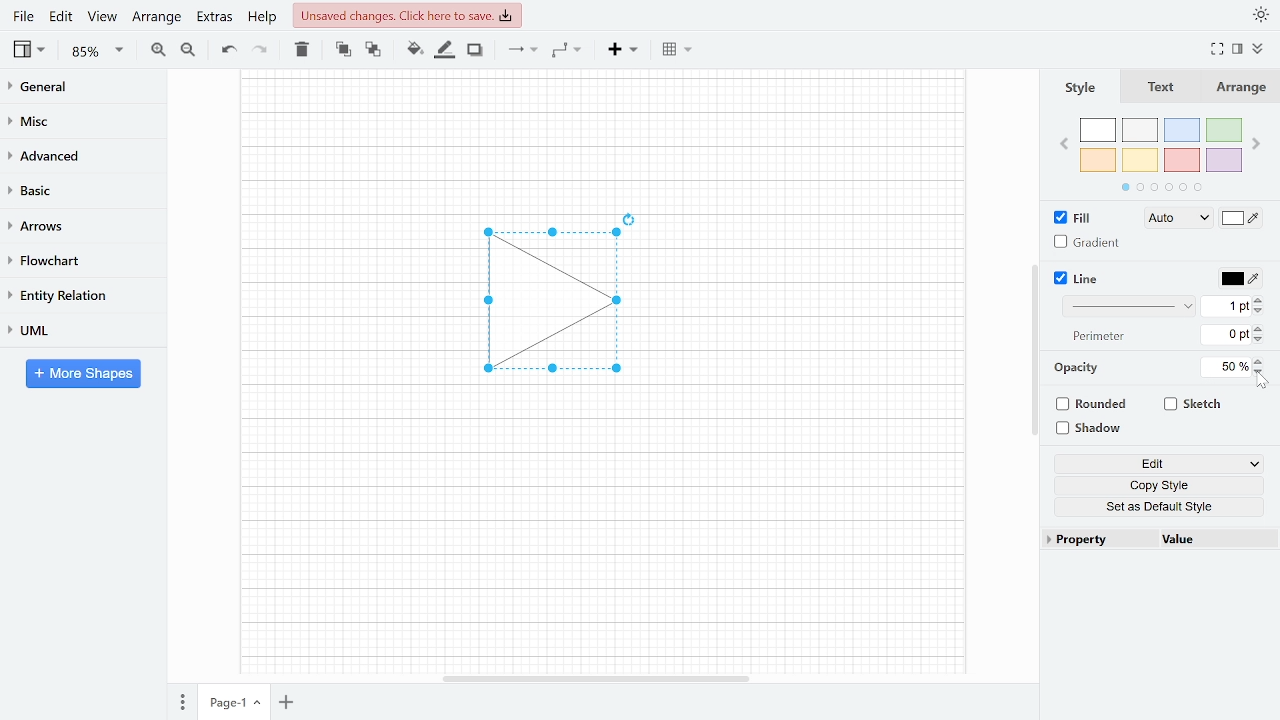  I want to click on UML, so click(74, 330).